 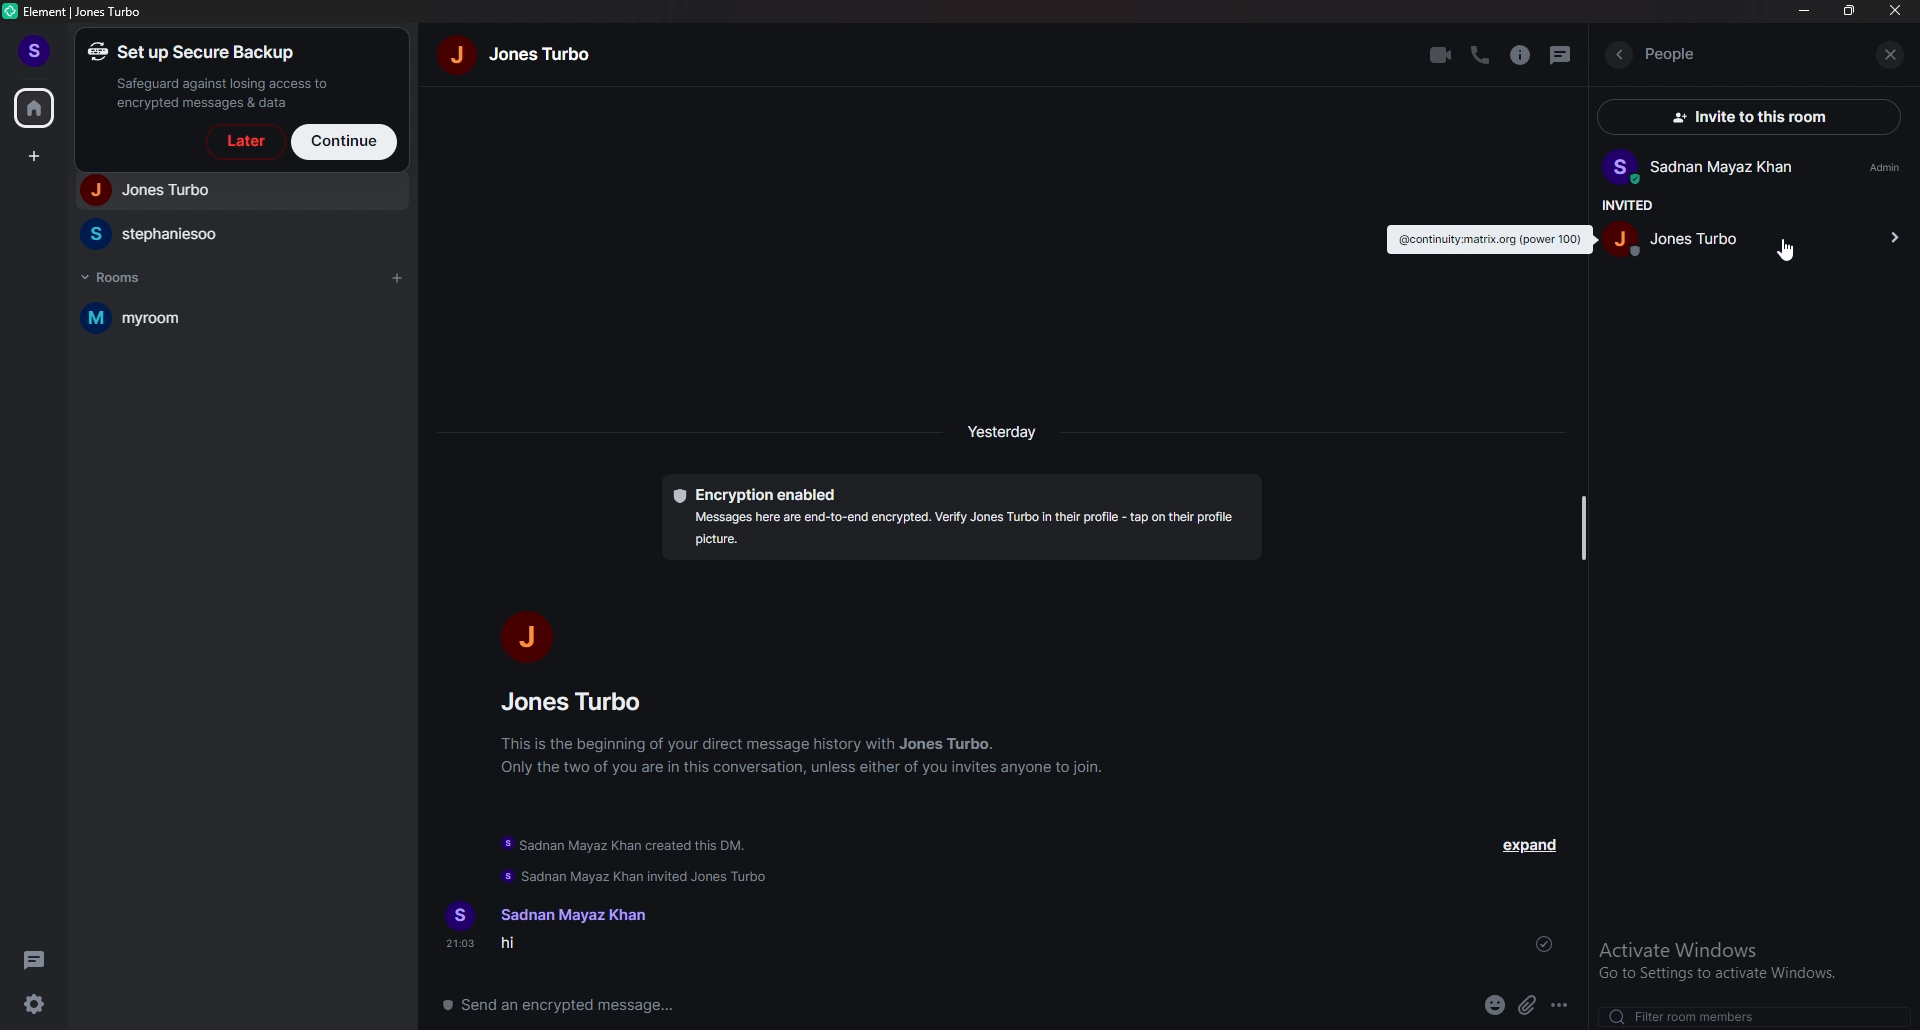 I want to click on people, so click(x=578, y=701).